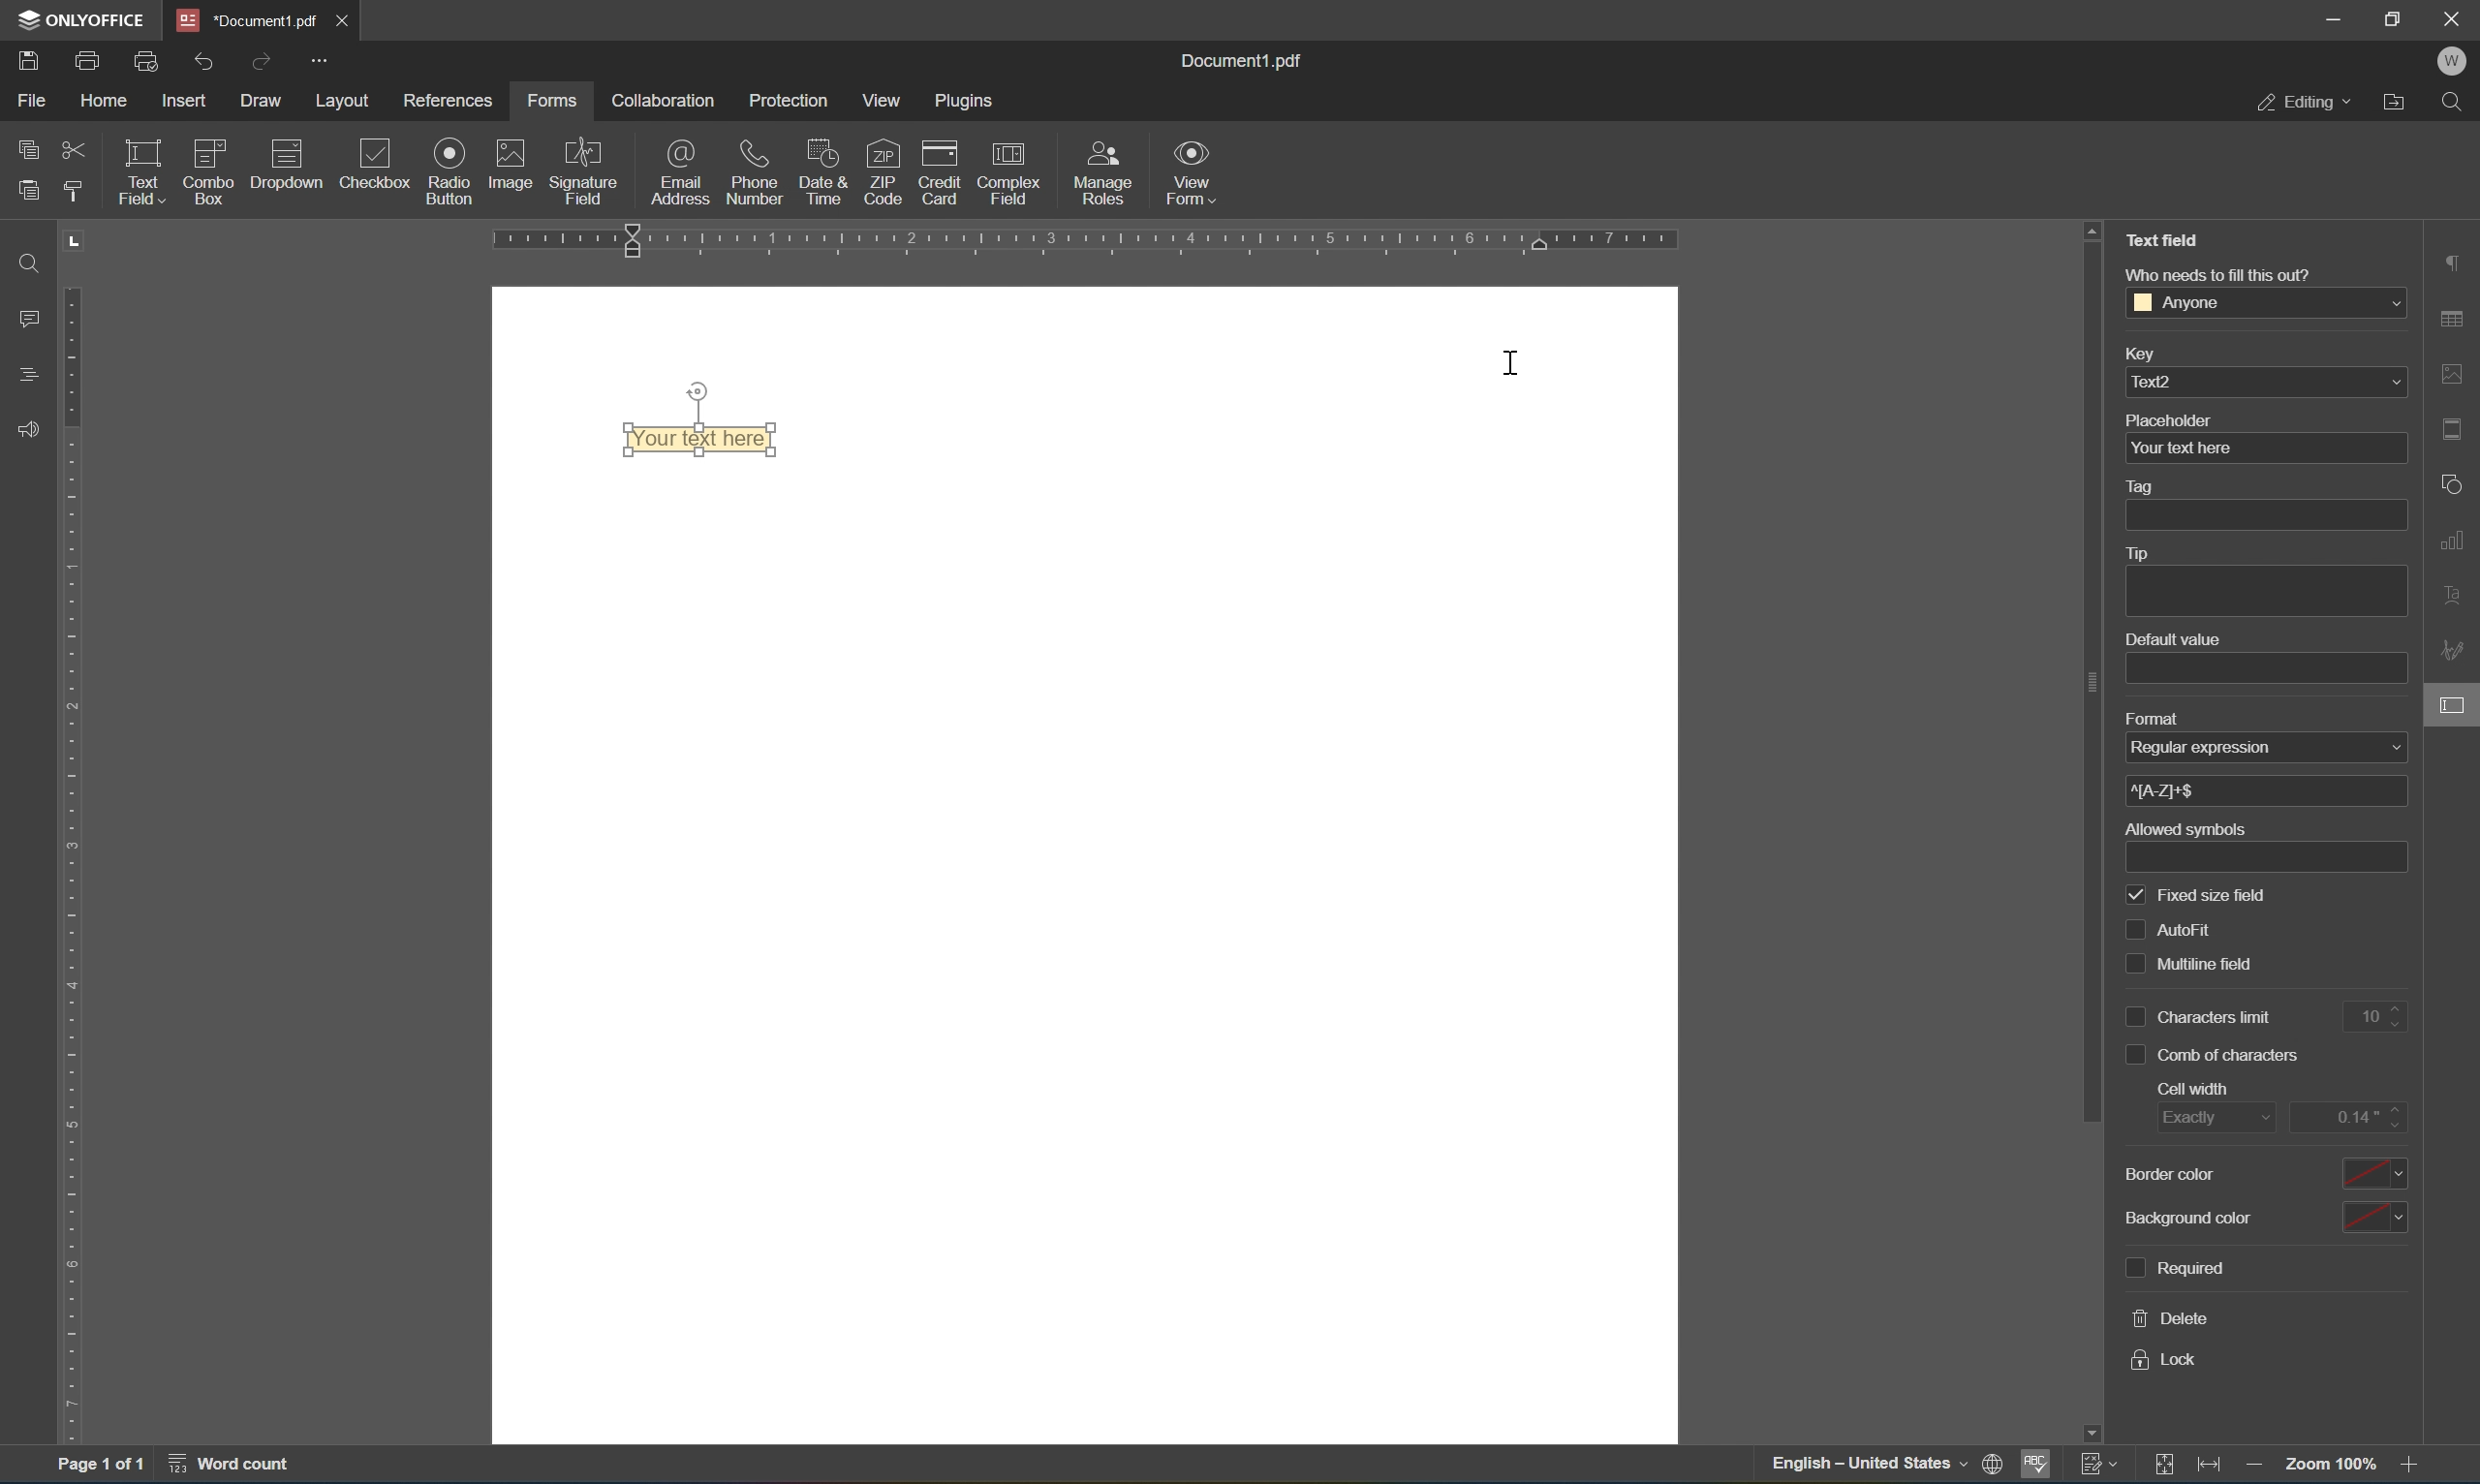 The width and height of the screenshot is (2480, 1484). Describe the element at coordinates (2398, 104) in the screenshot. I see `open file location` at that location.